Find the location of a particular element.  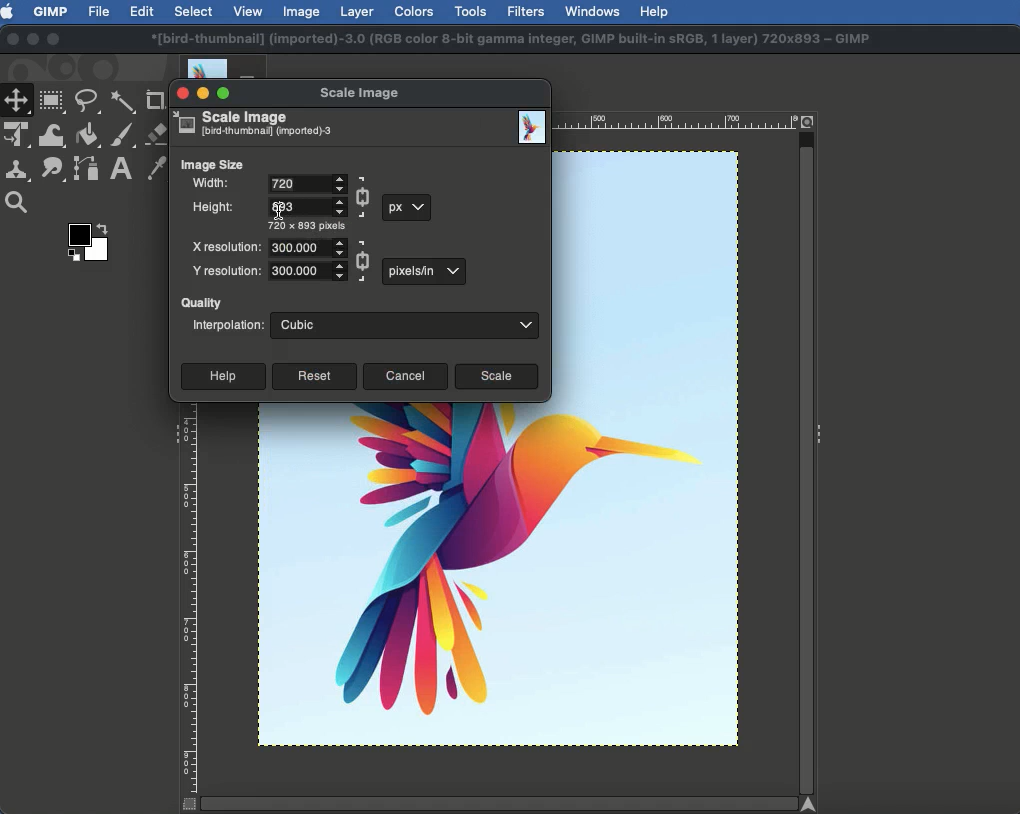

Numeral is located at coordinates (305, 205).